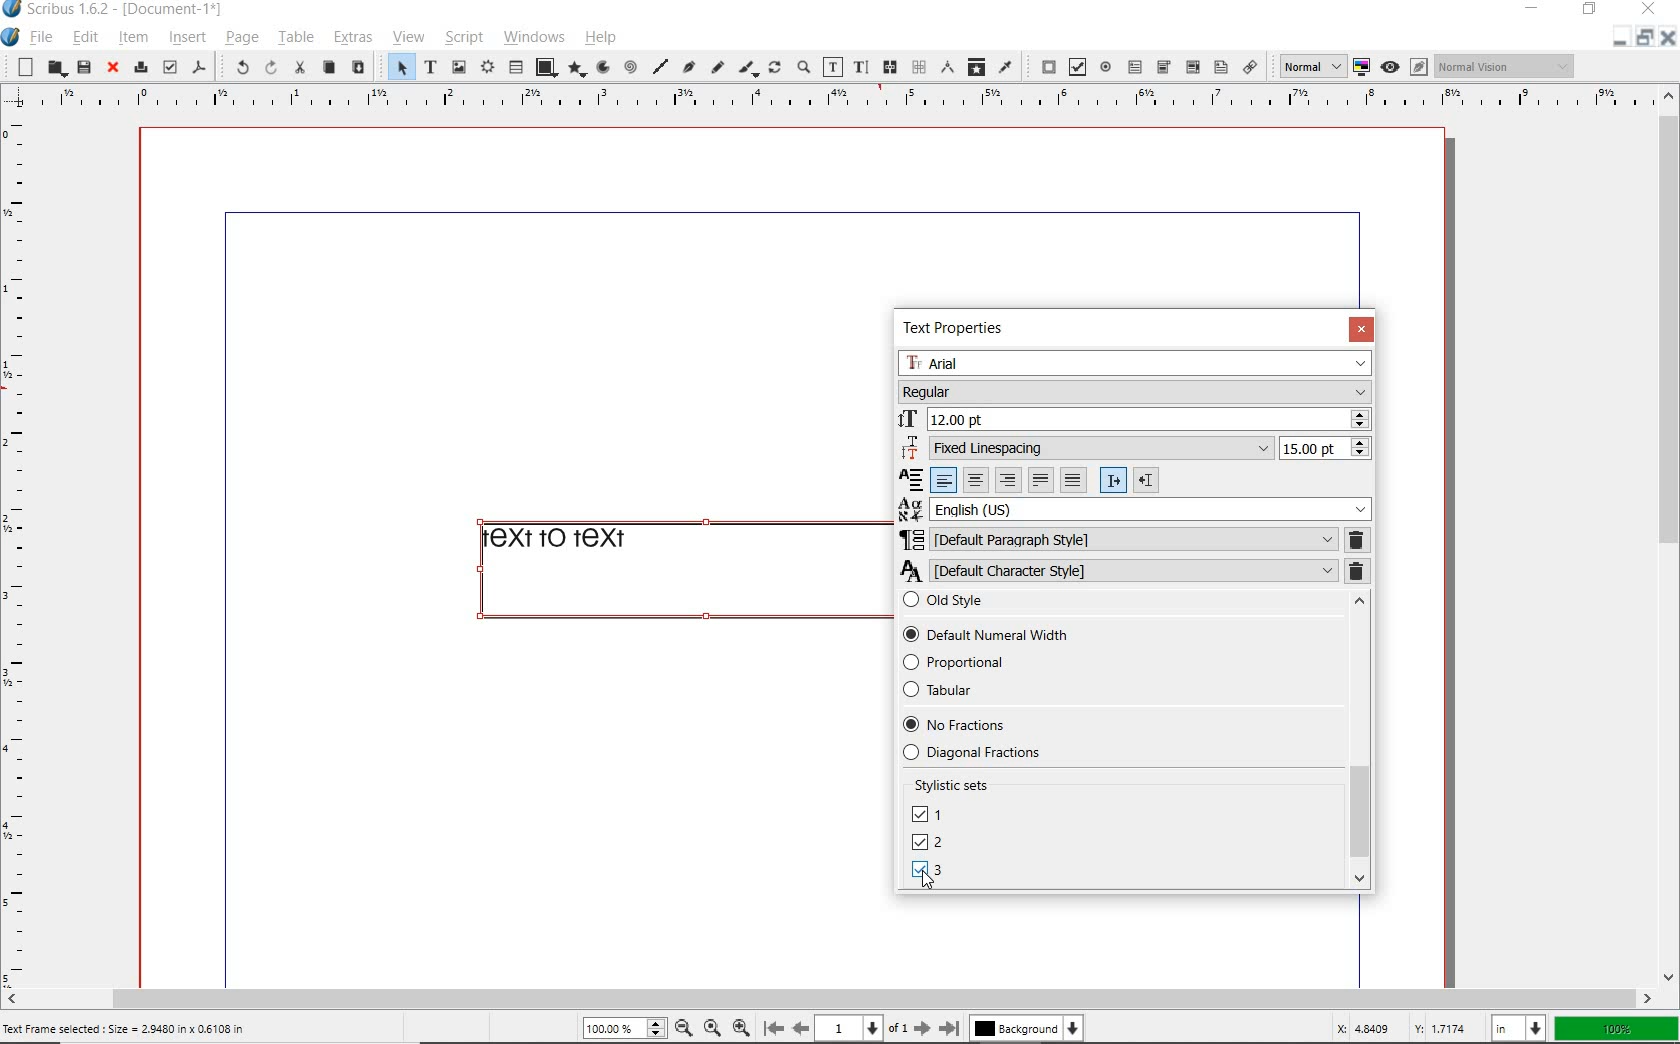 The width and height of the screenshot is (1680, 1044). I want to click on Next page, so click(921, 1028).